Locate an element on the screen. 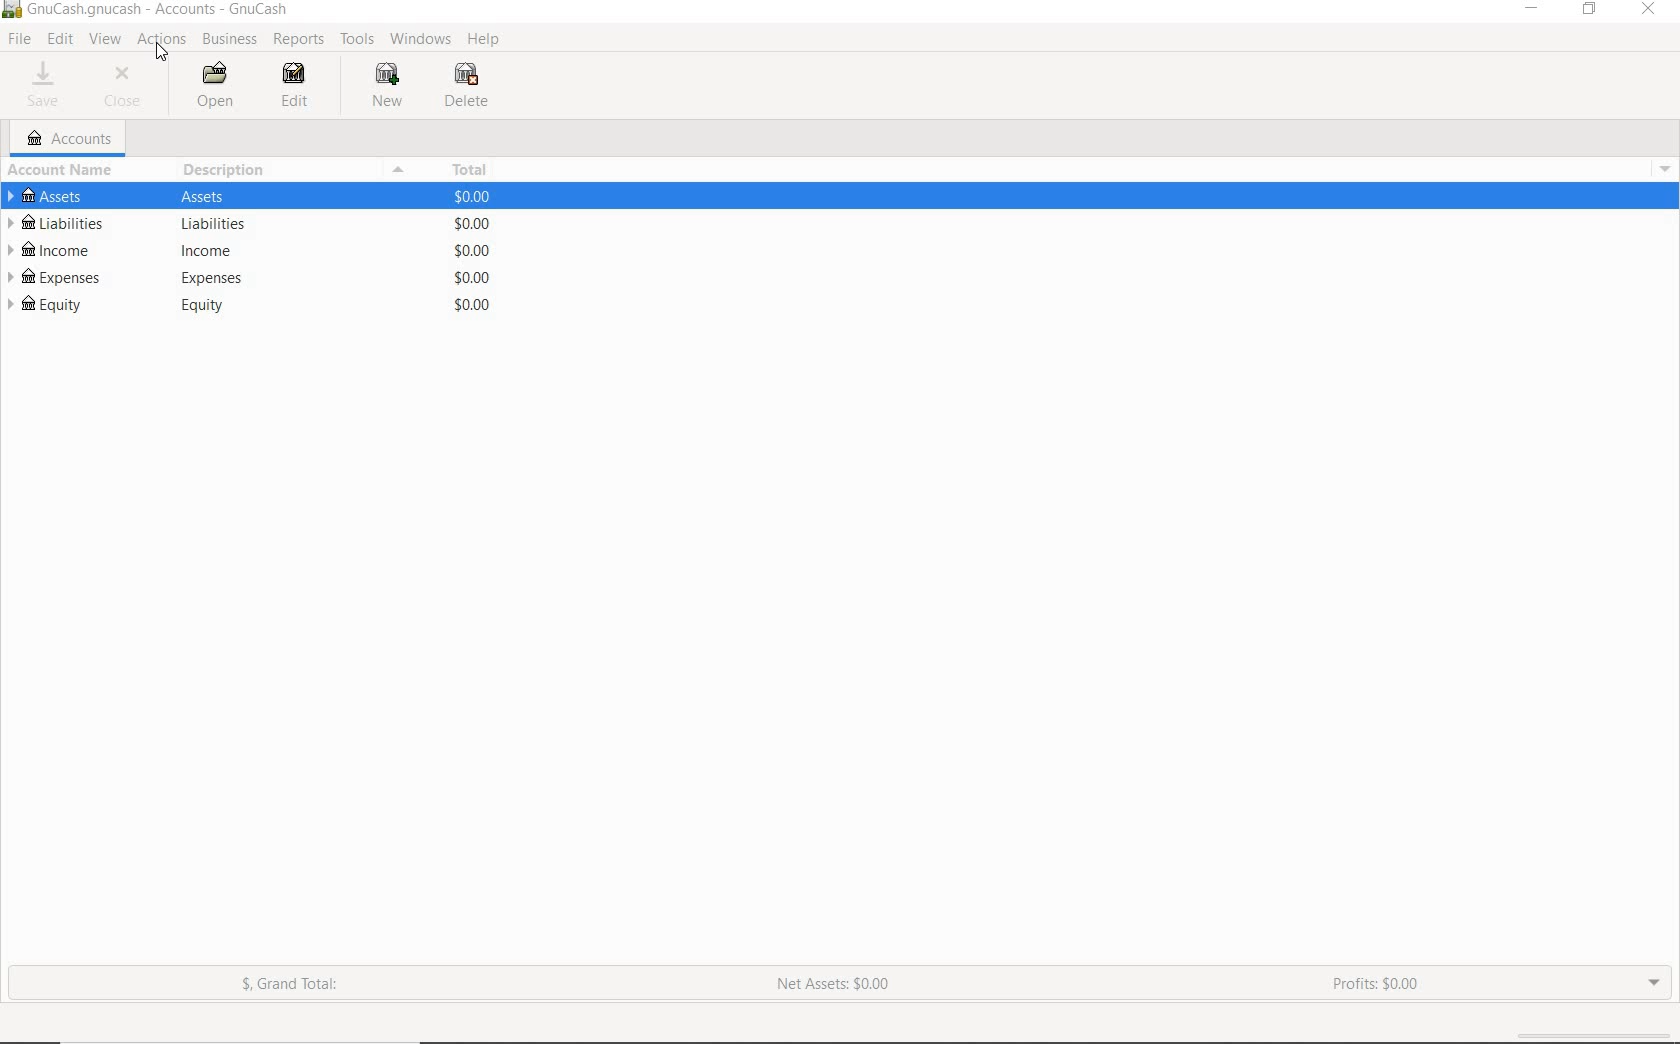 The width and height of the screenshot is (1680, 1044). DELETE is located at coordinates (465, 87).